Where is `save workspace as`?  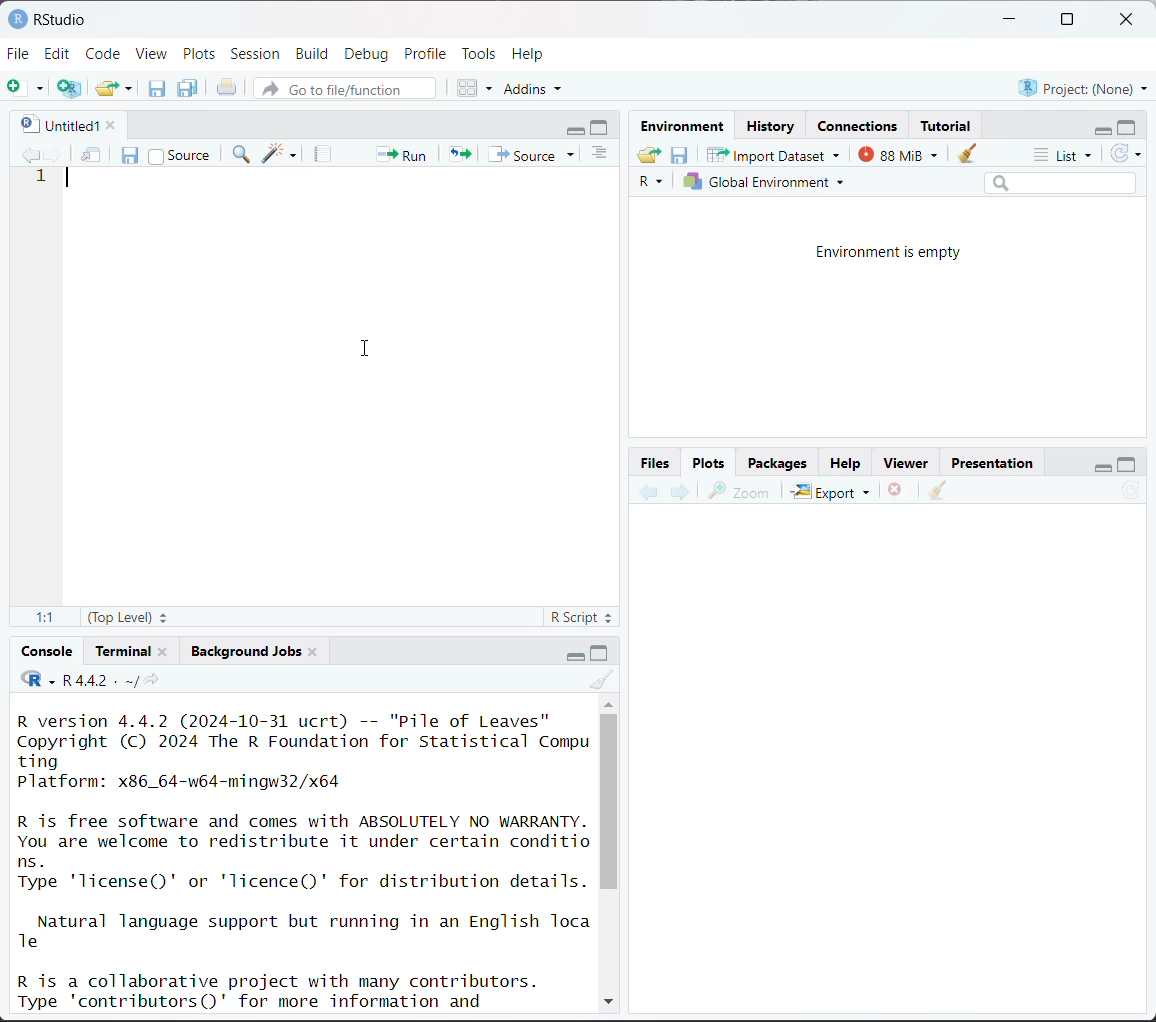
save workspace as is located at coordinates (680, 156).